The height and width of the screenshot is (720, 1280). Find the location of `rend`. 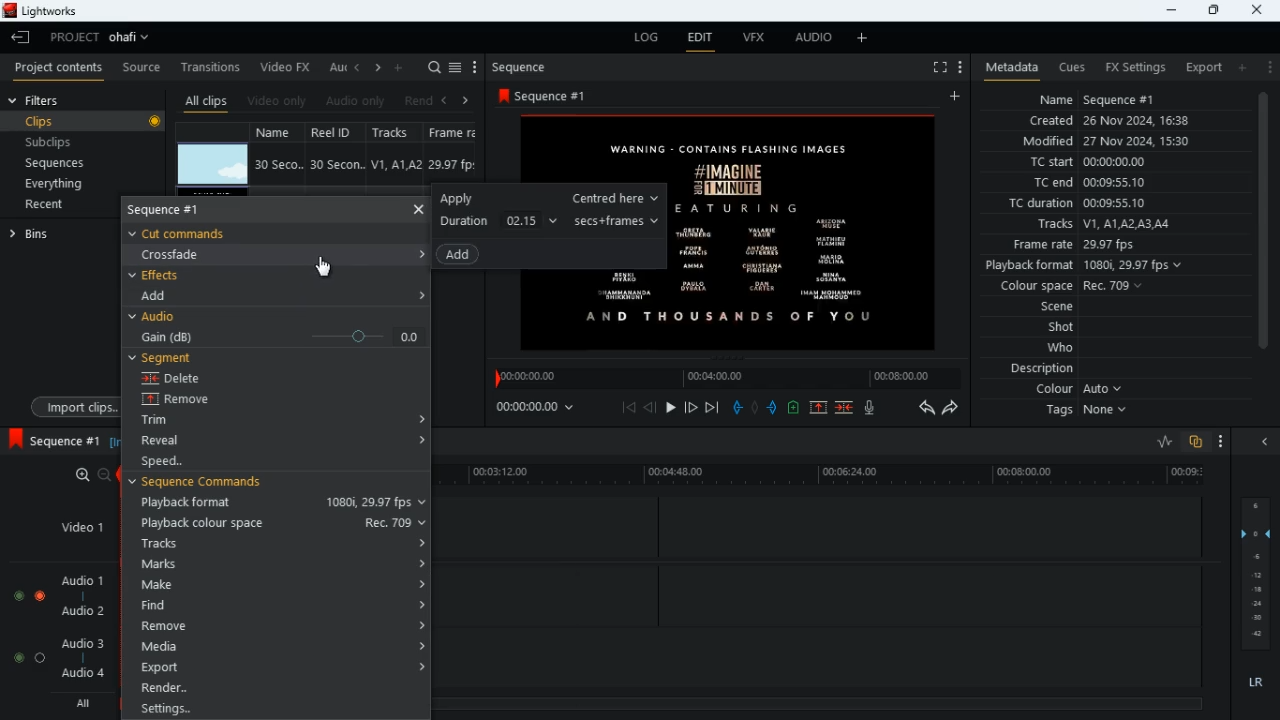

rend is located at coordinates (418, 102).